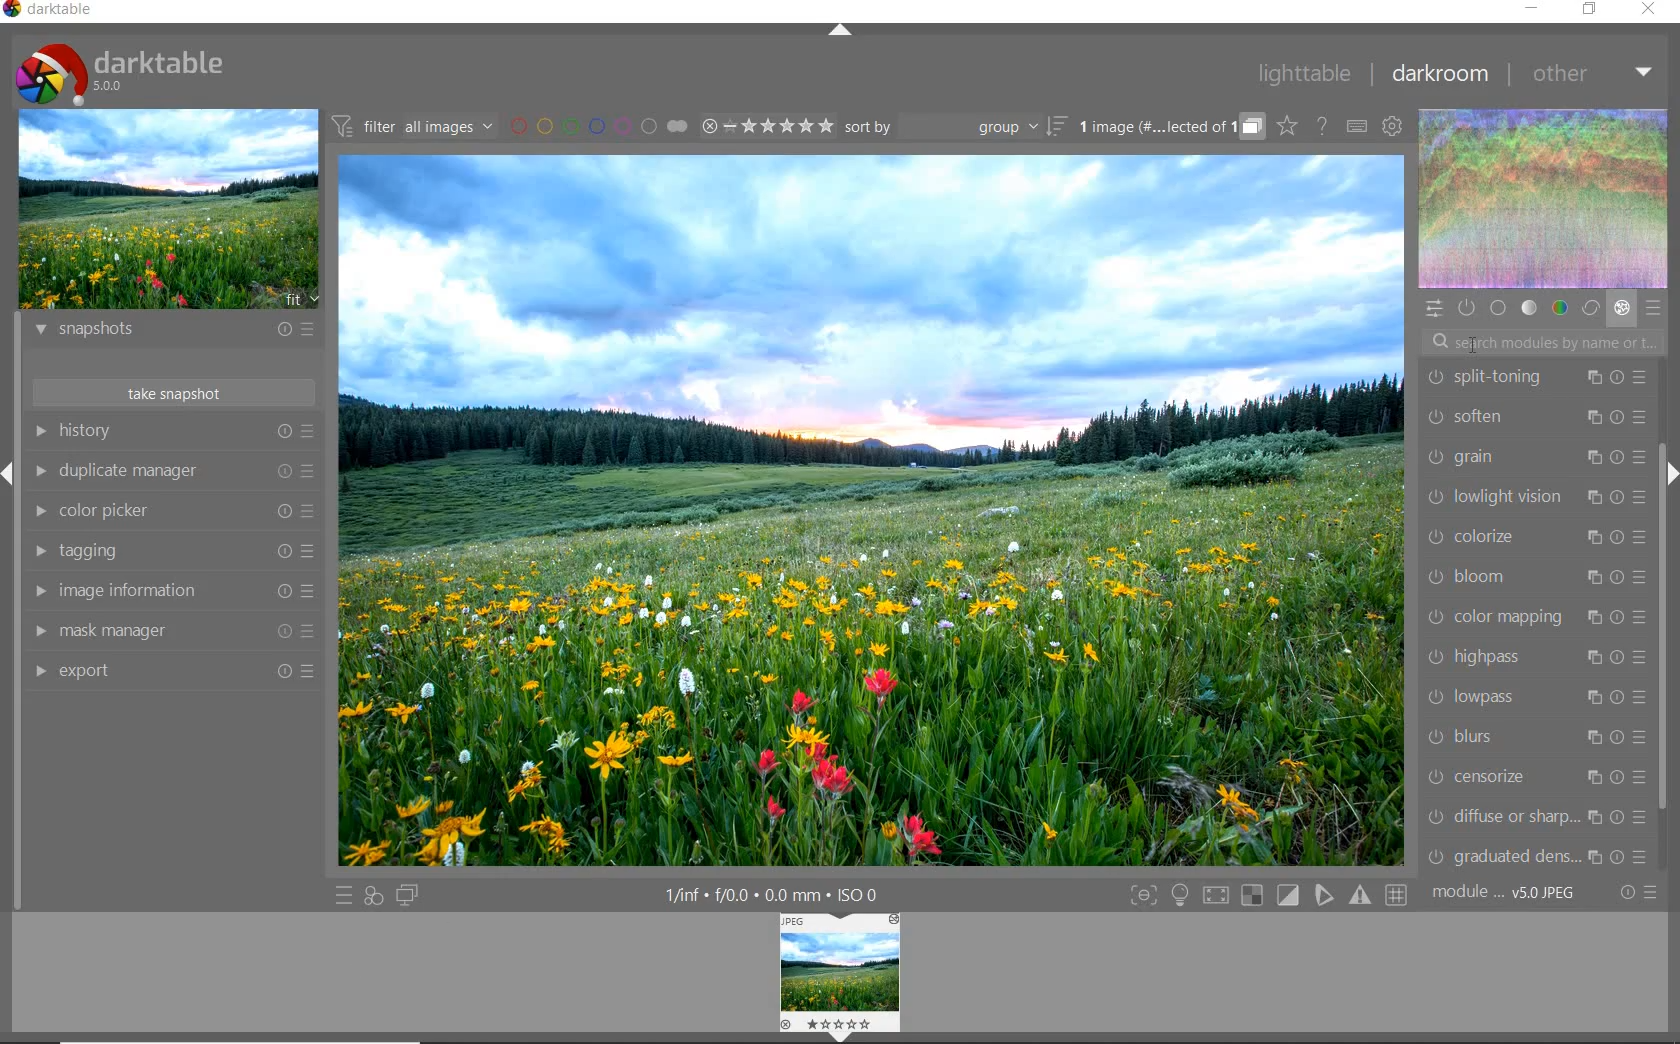  What do you see at coordinates (1509, 893) in the screenshot?
I see `module..v50JPEG` at bounding box center [1509, 893].